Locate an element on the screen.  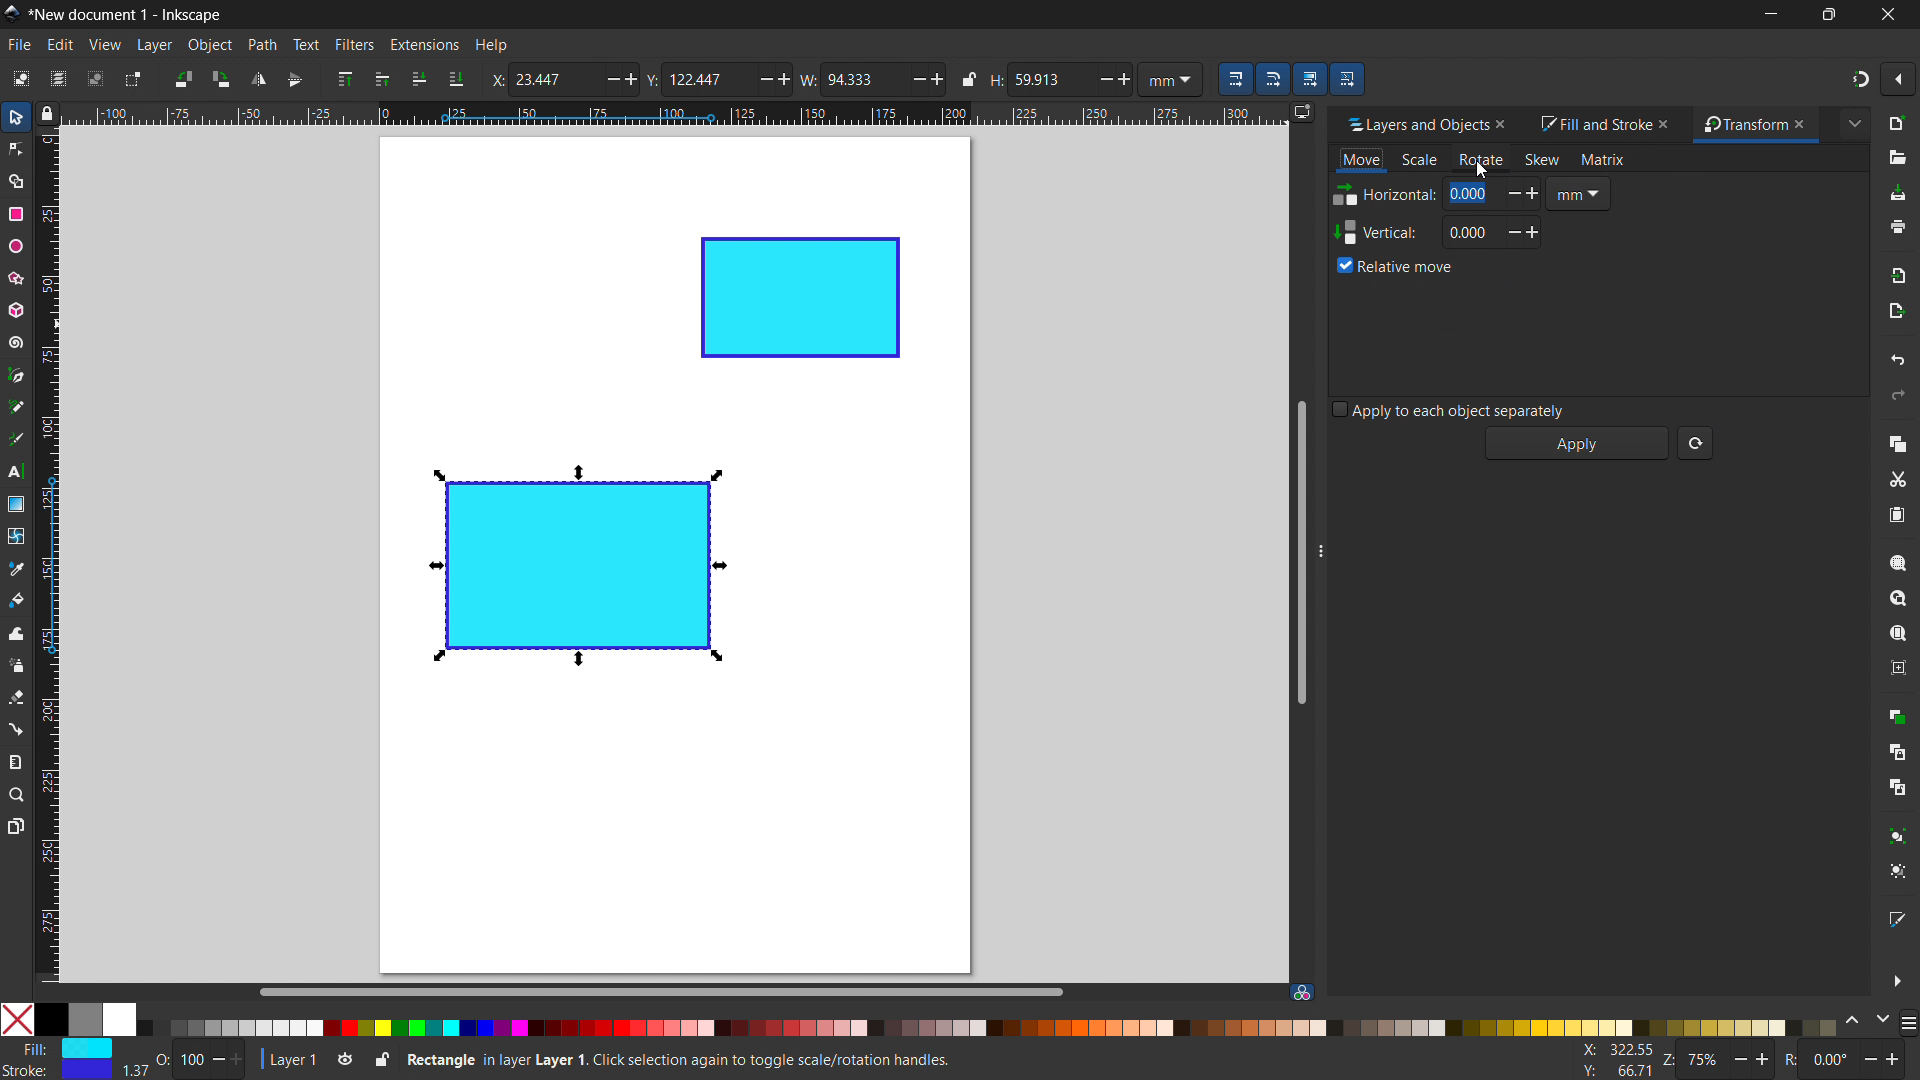
deselect is located at coordinates (96, 78).